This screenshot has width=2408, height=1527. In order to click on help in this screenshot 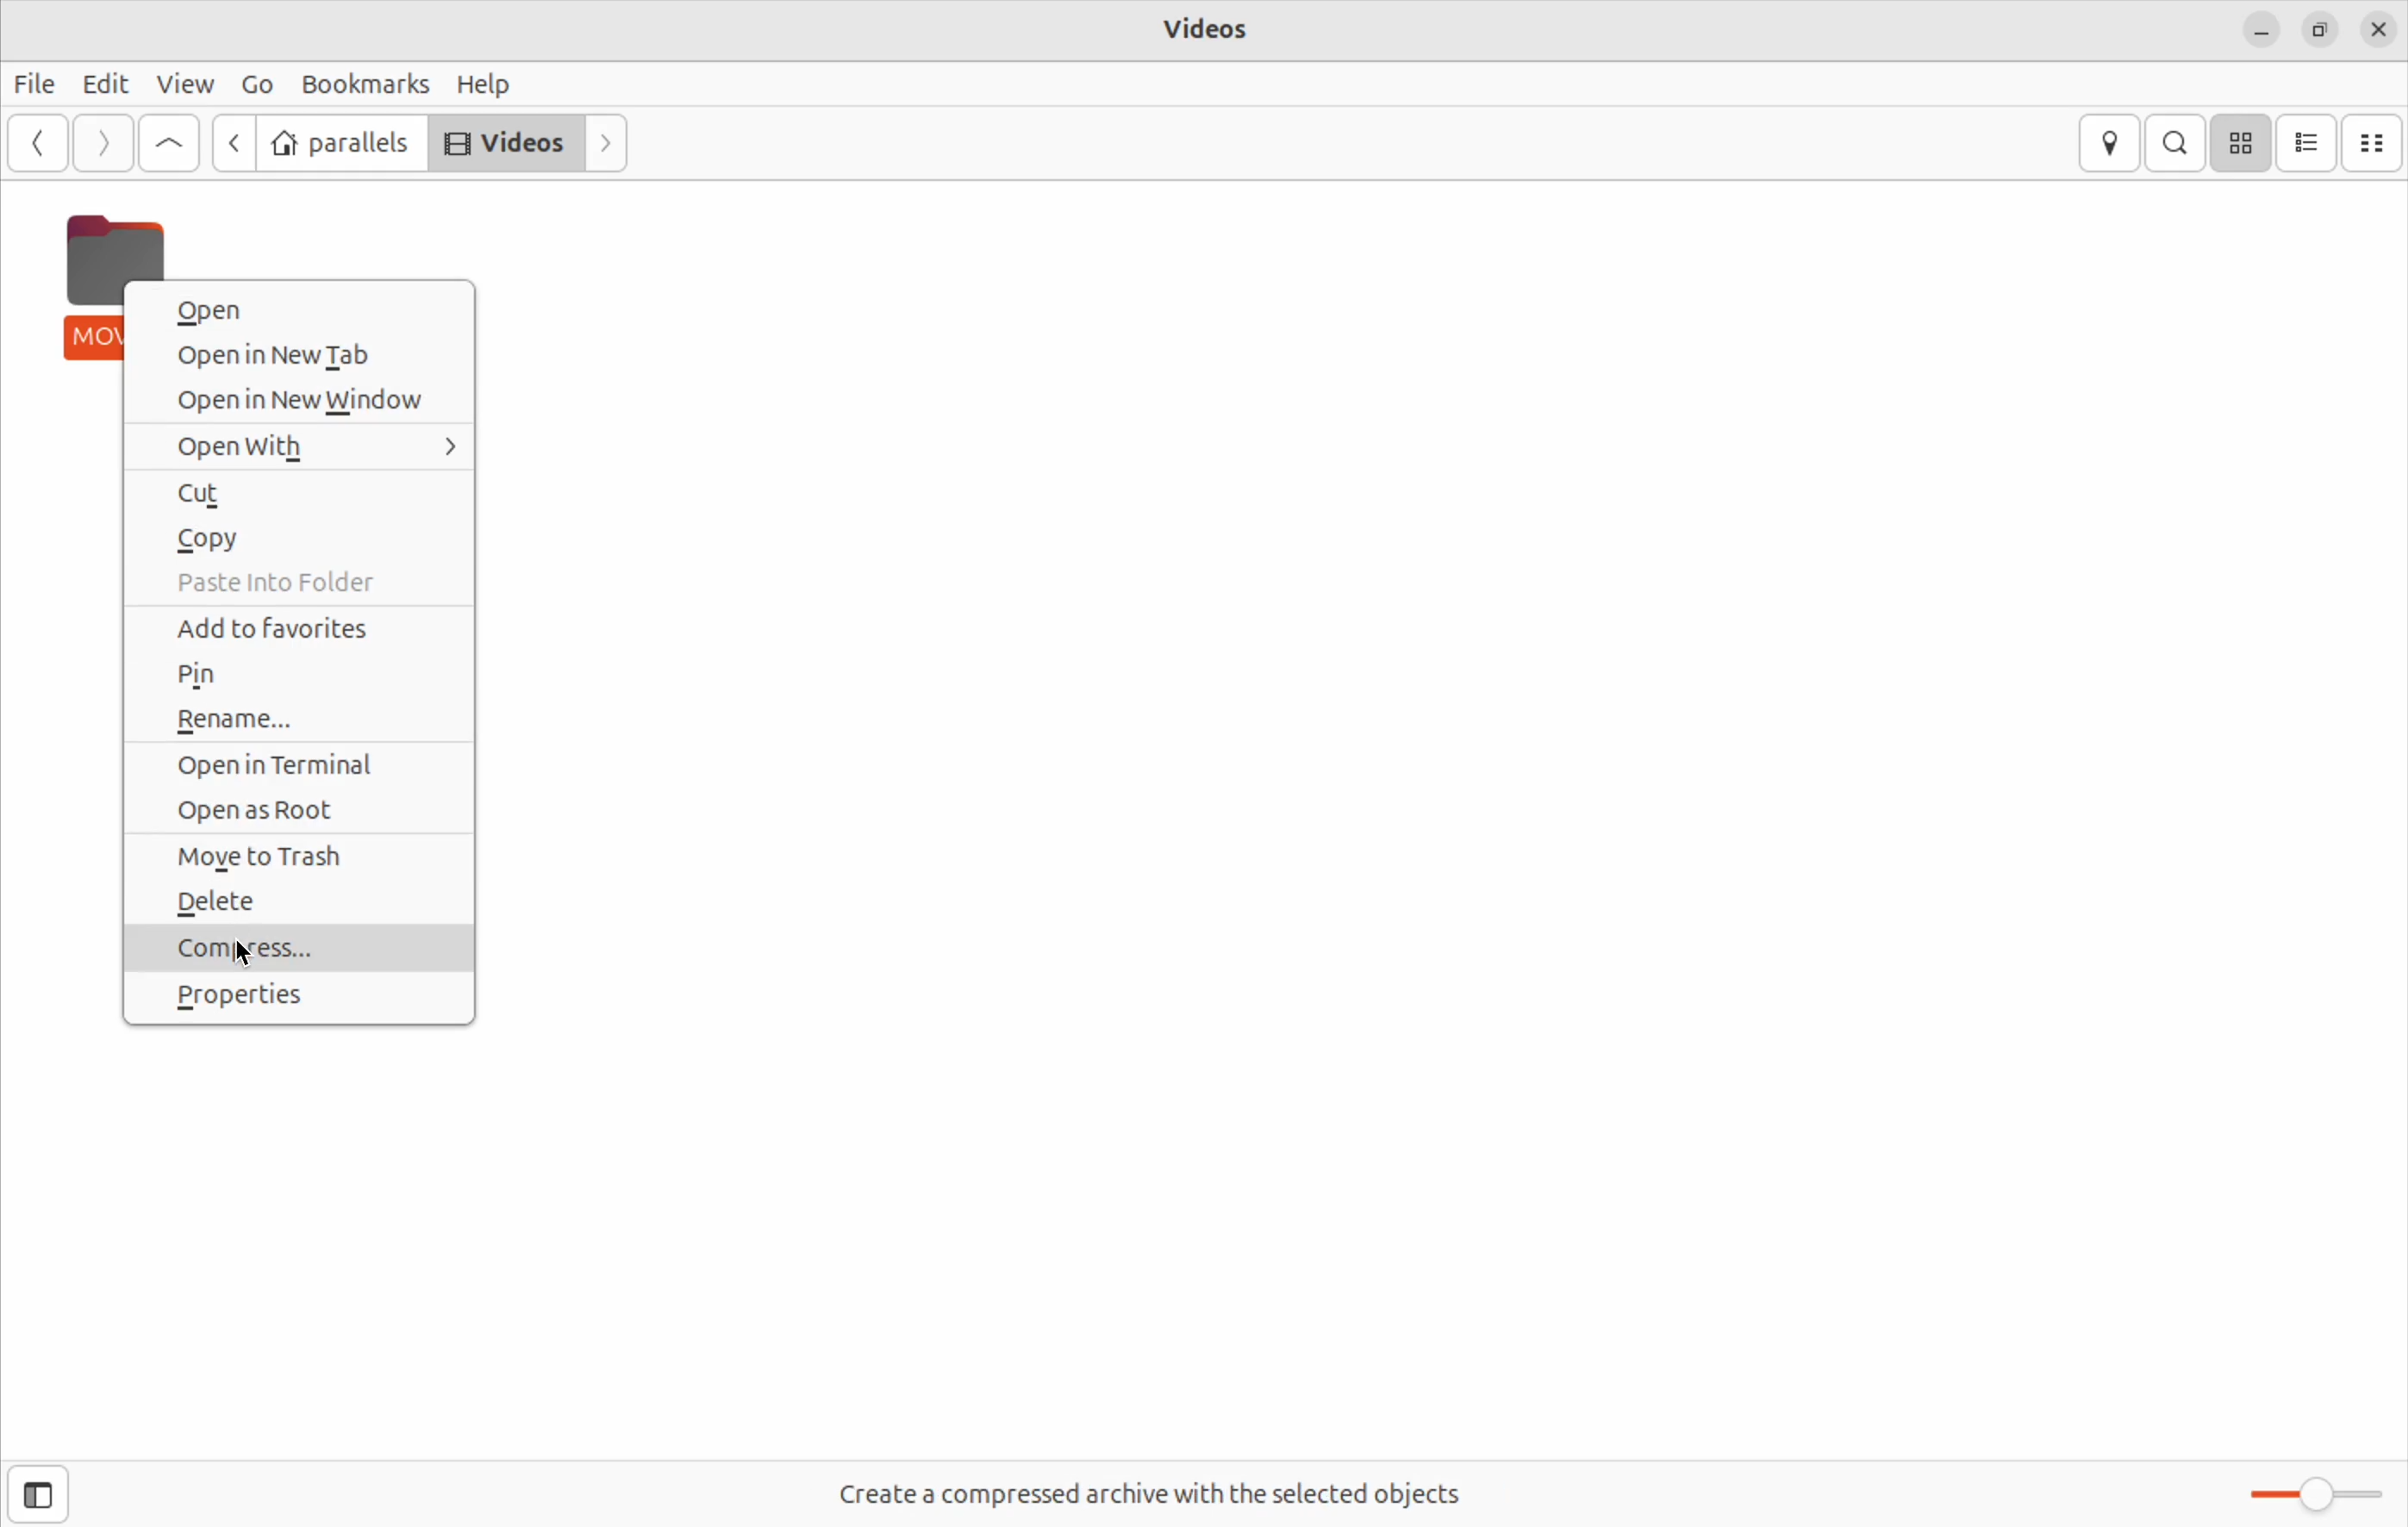, I will do `click(490, 84)`.